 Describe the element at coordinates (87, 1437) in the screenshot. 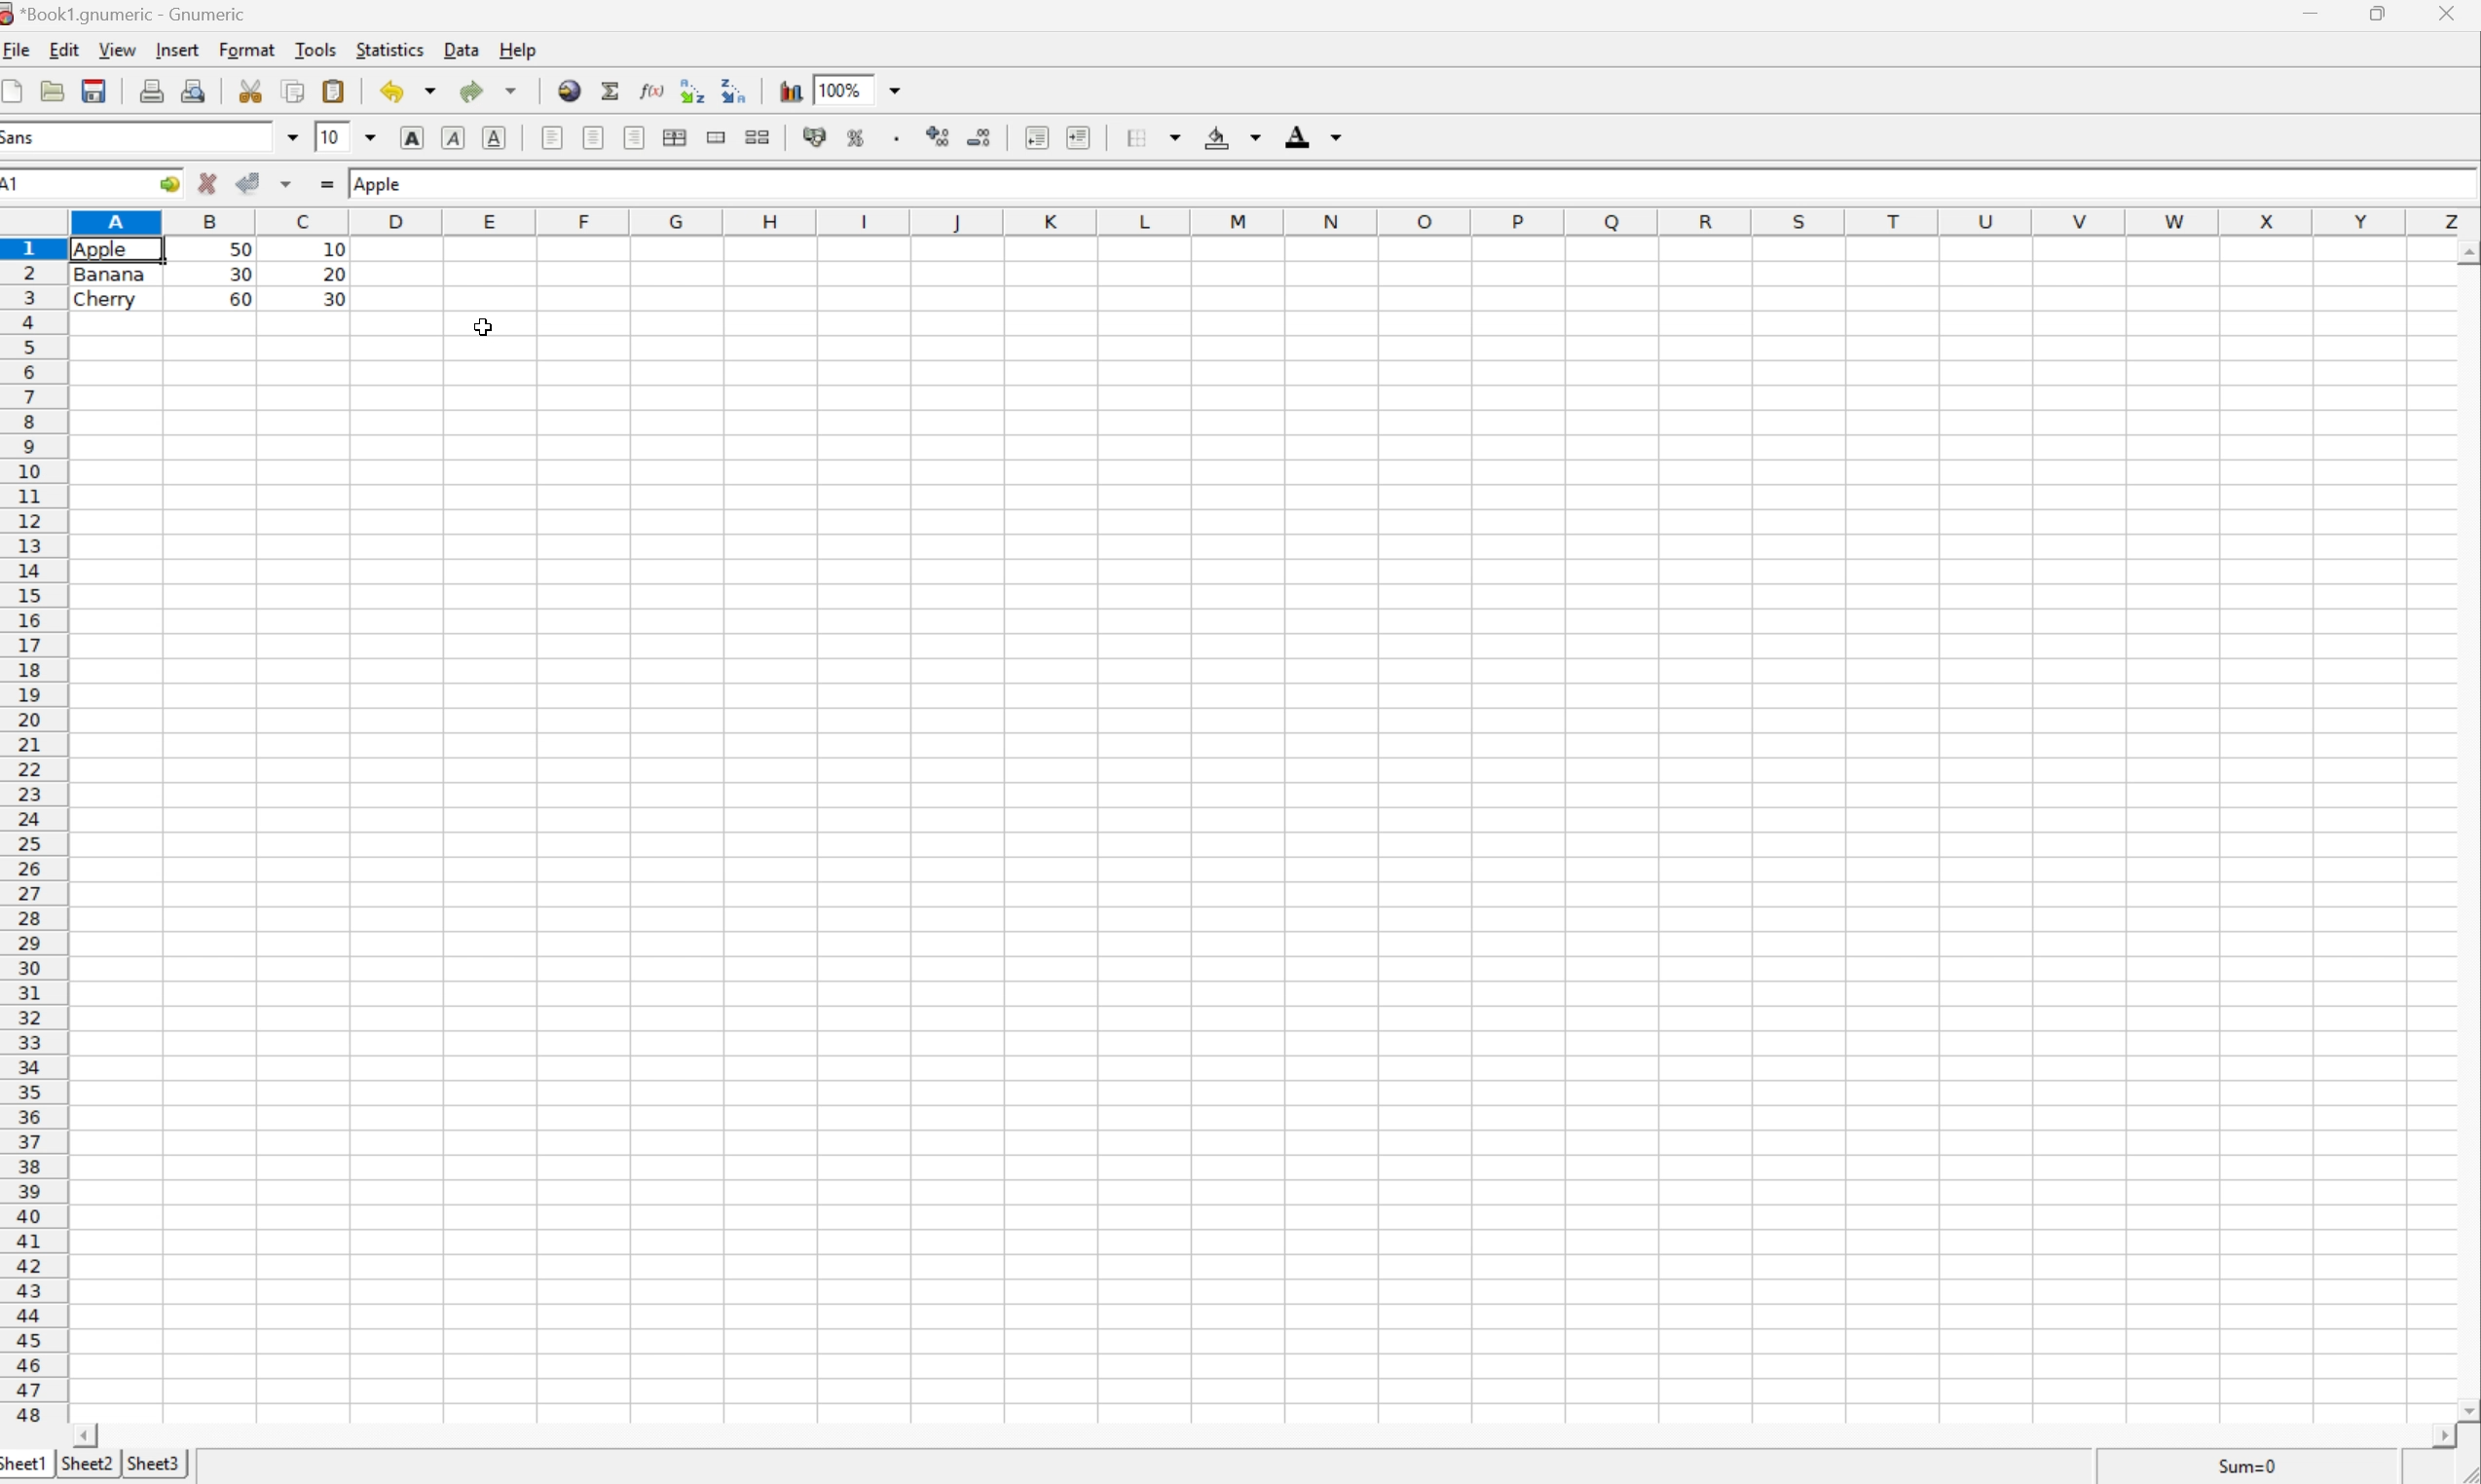

I see `scroll left` at that location.